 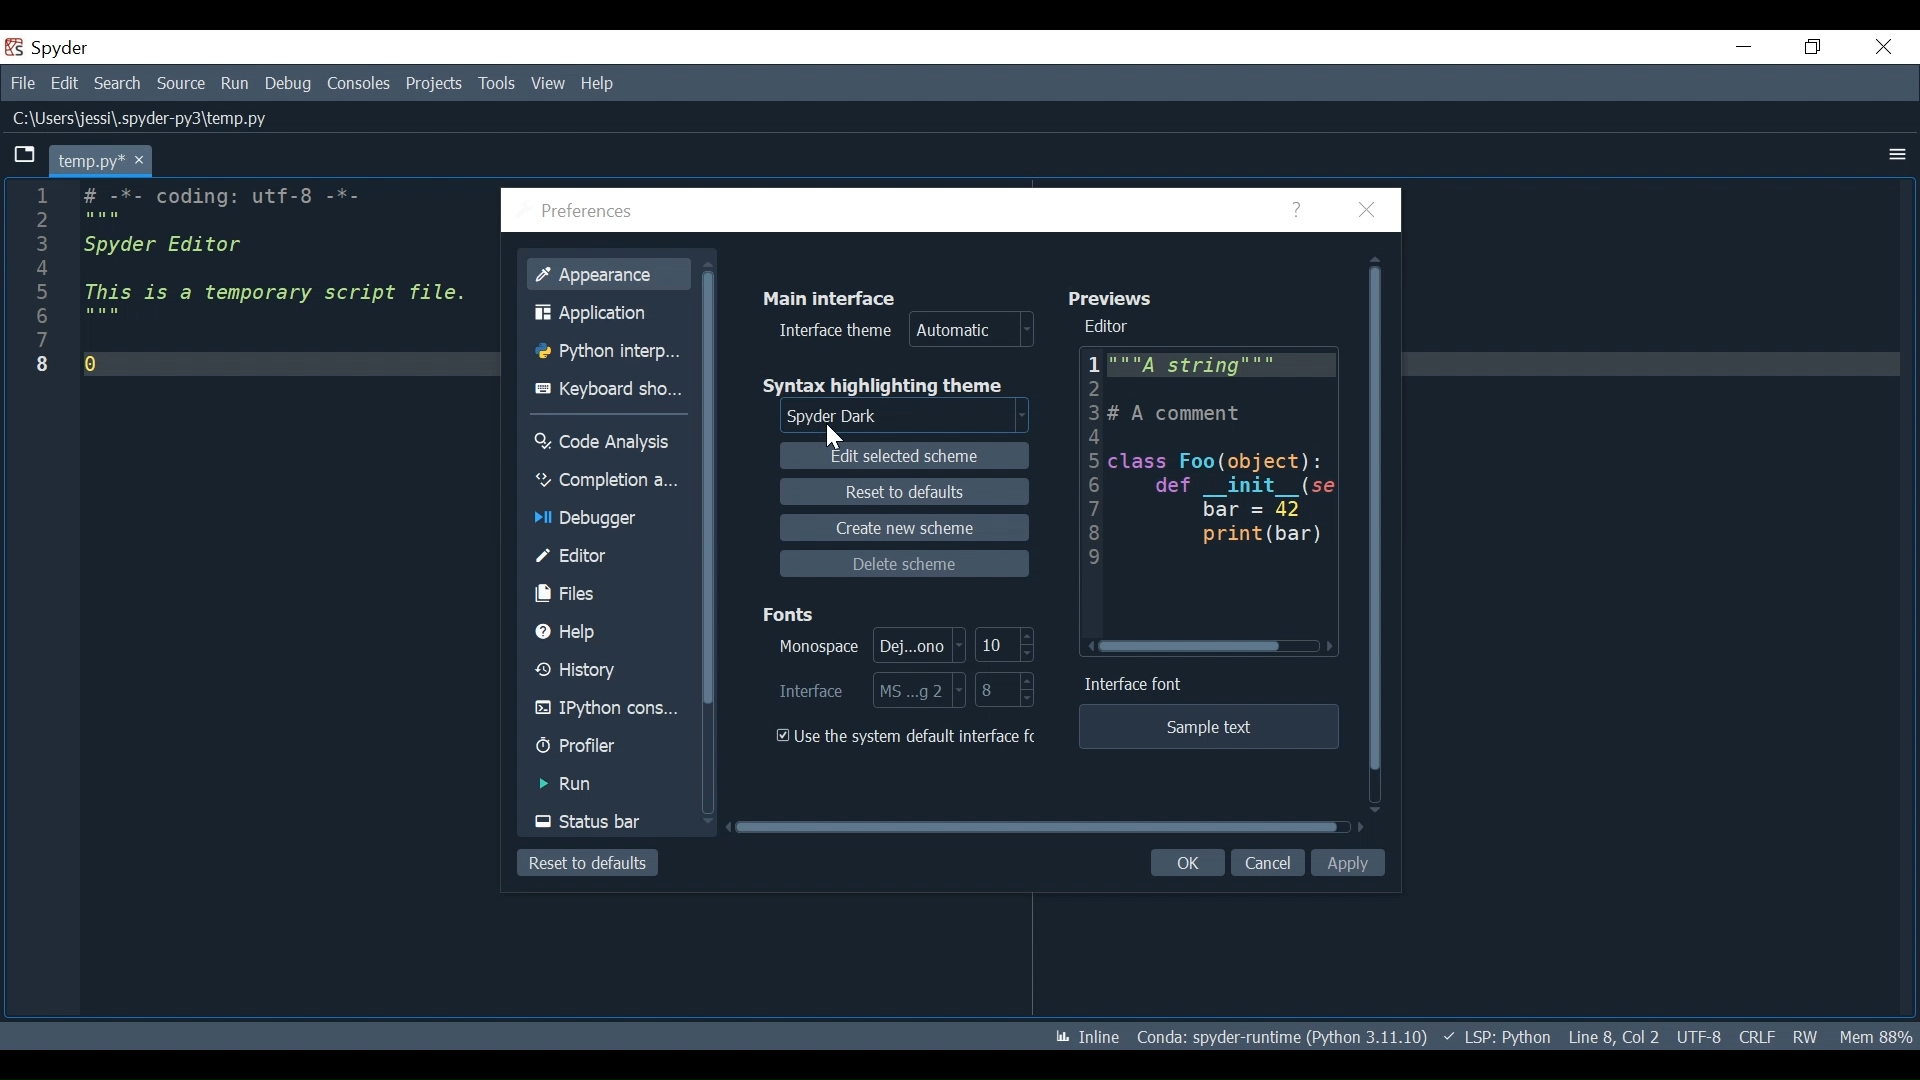 I want to click on Debugger, so click(x=609, y=519).